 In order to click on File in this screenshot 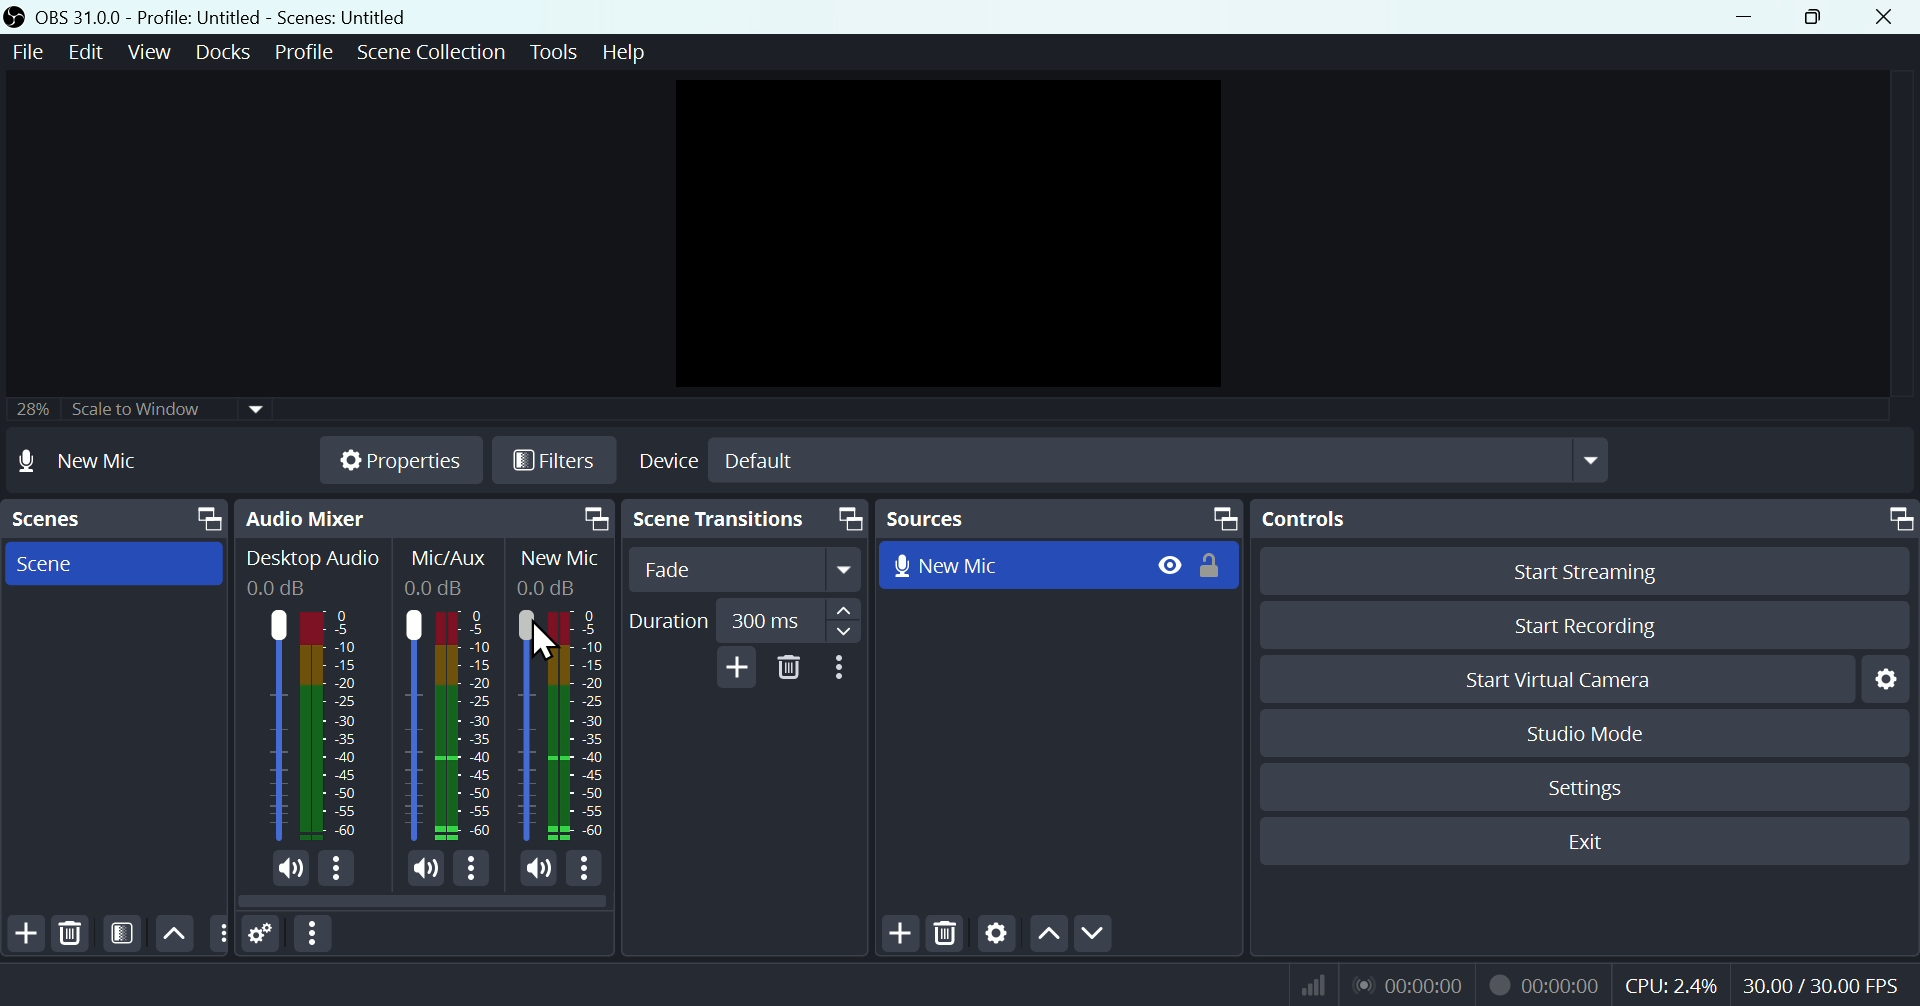, I will do `click(25, 53)`.